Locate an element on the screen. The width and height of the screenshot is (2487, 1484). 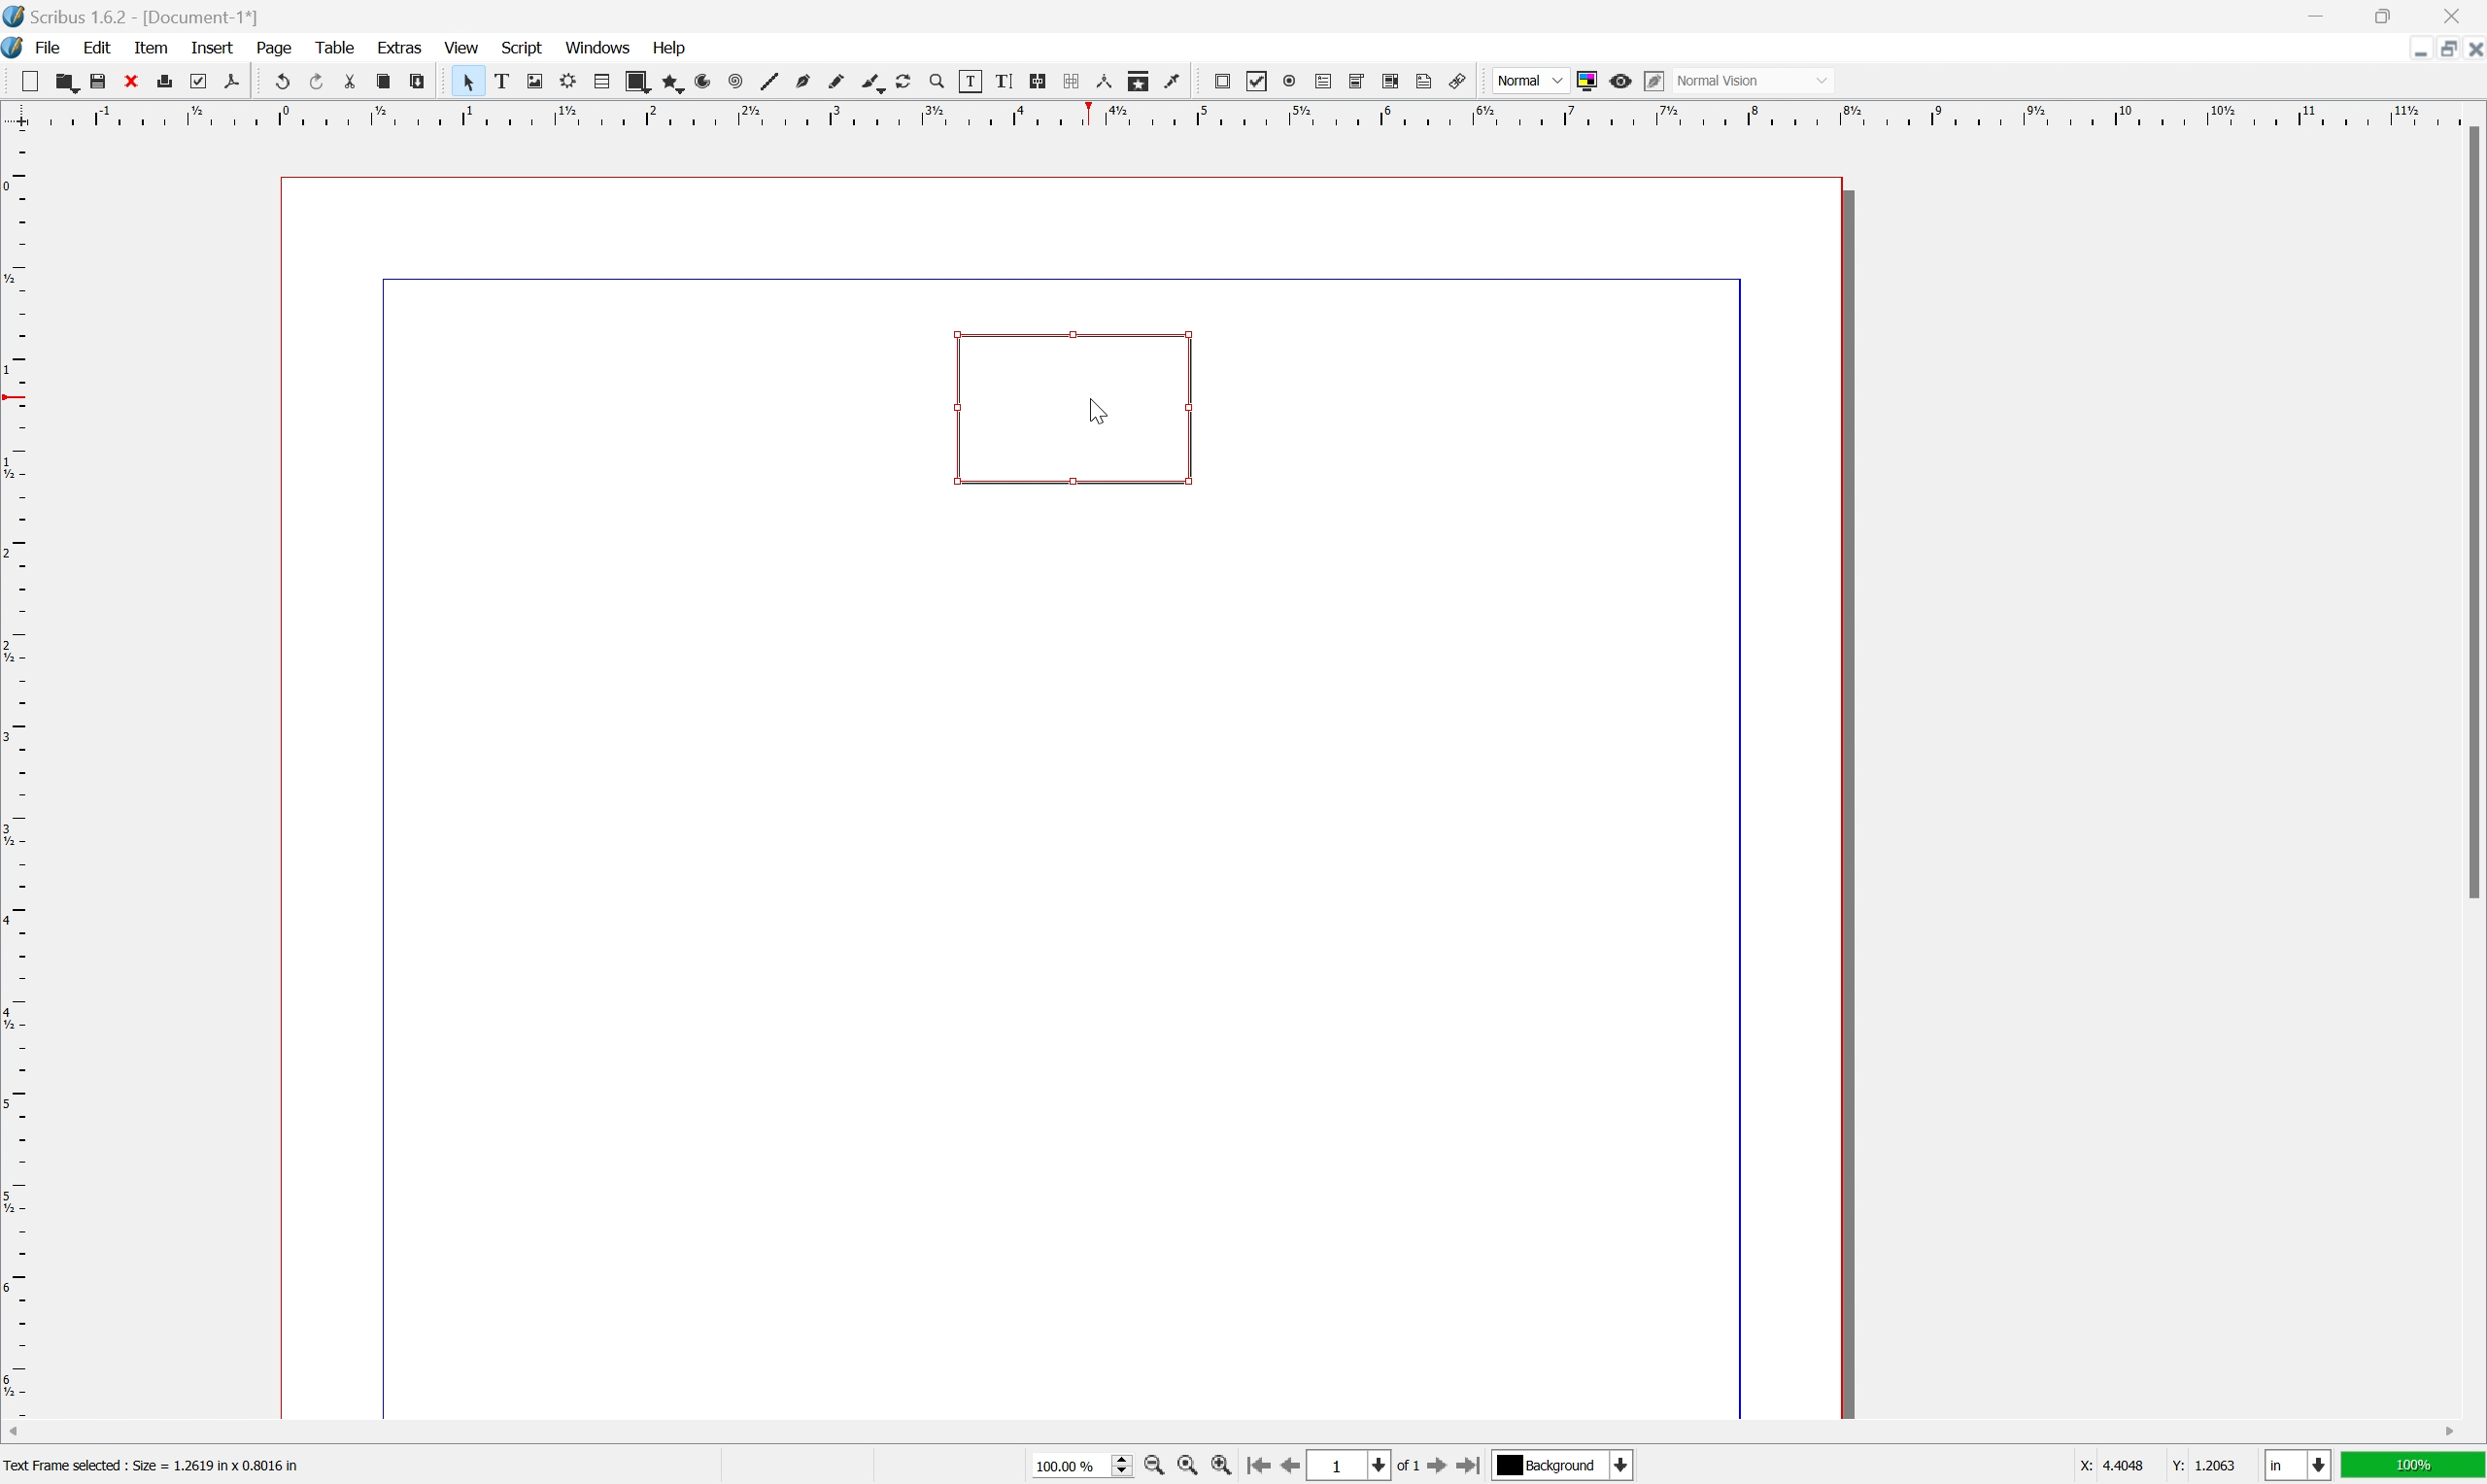
toggle color management system is located at coordinates (1587, 80).